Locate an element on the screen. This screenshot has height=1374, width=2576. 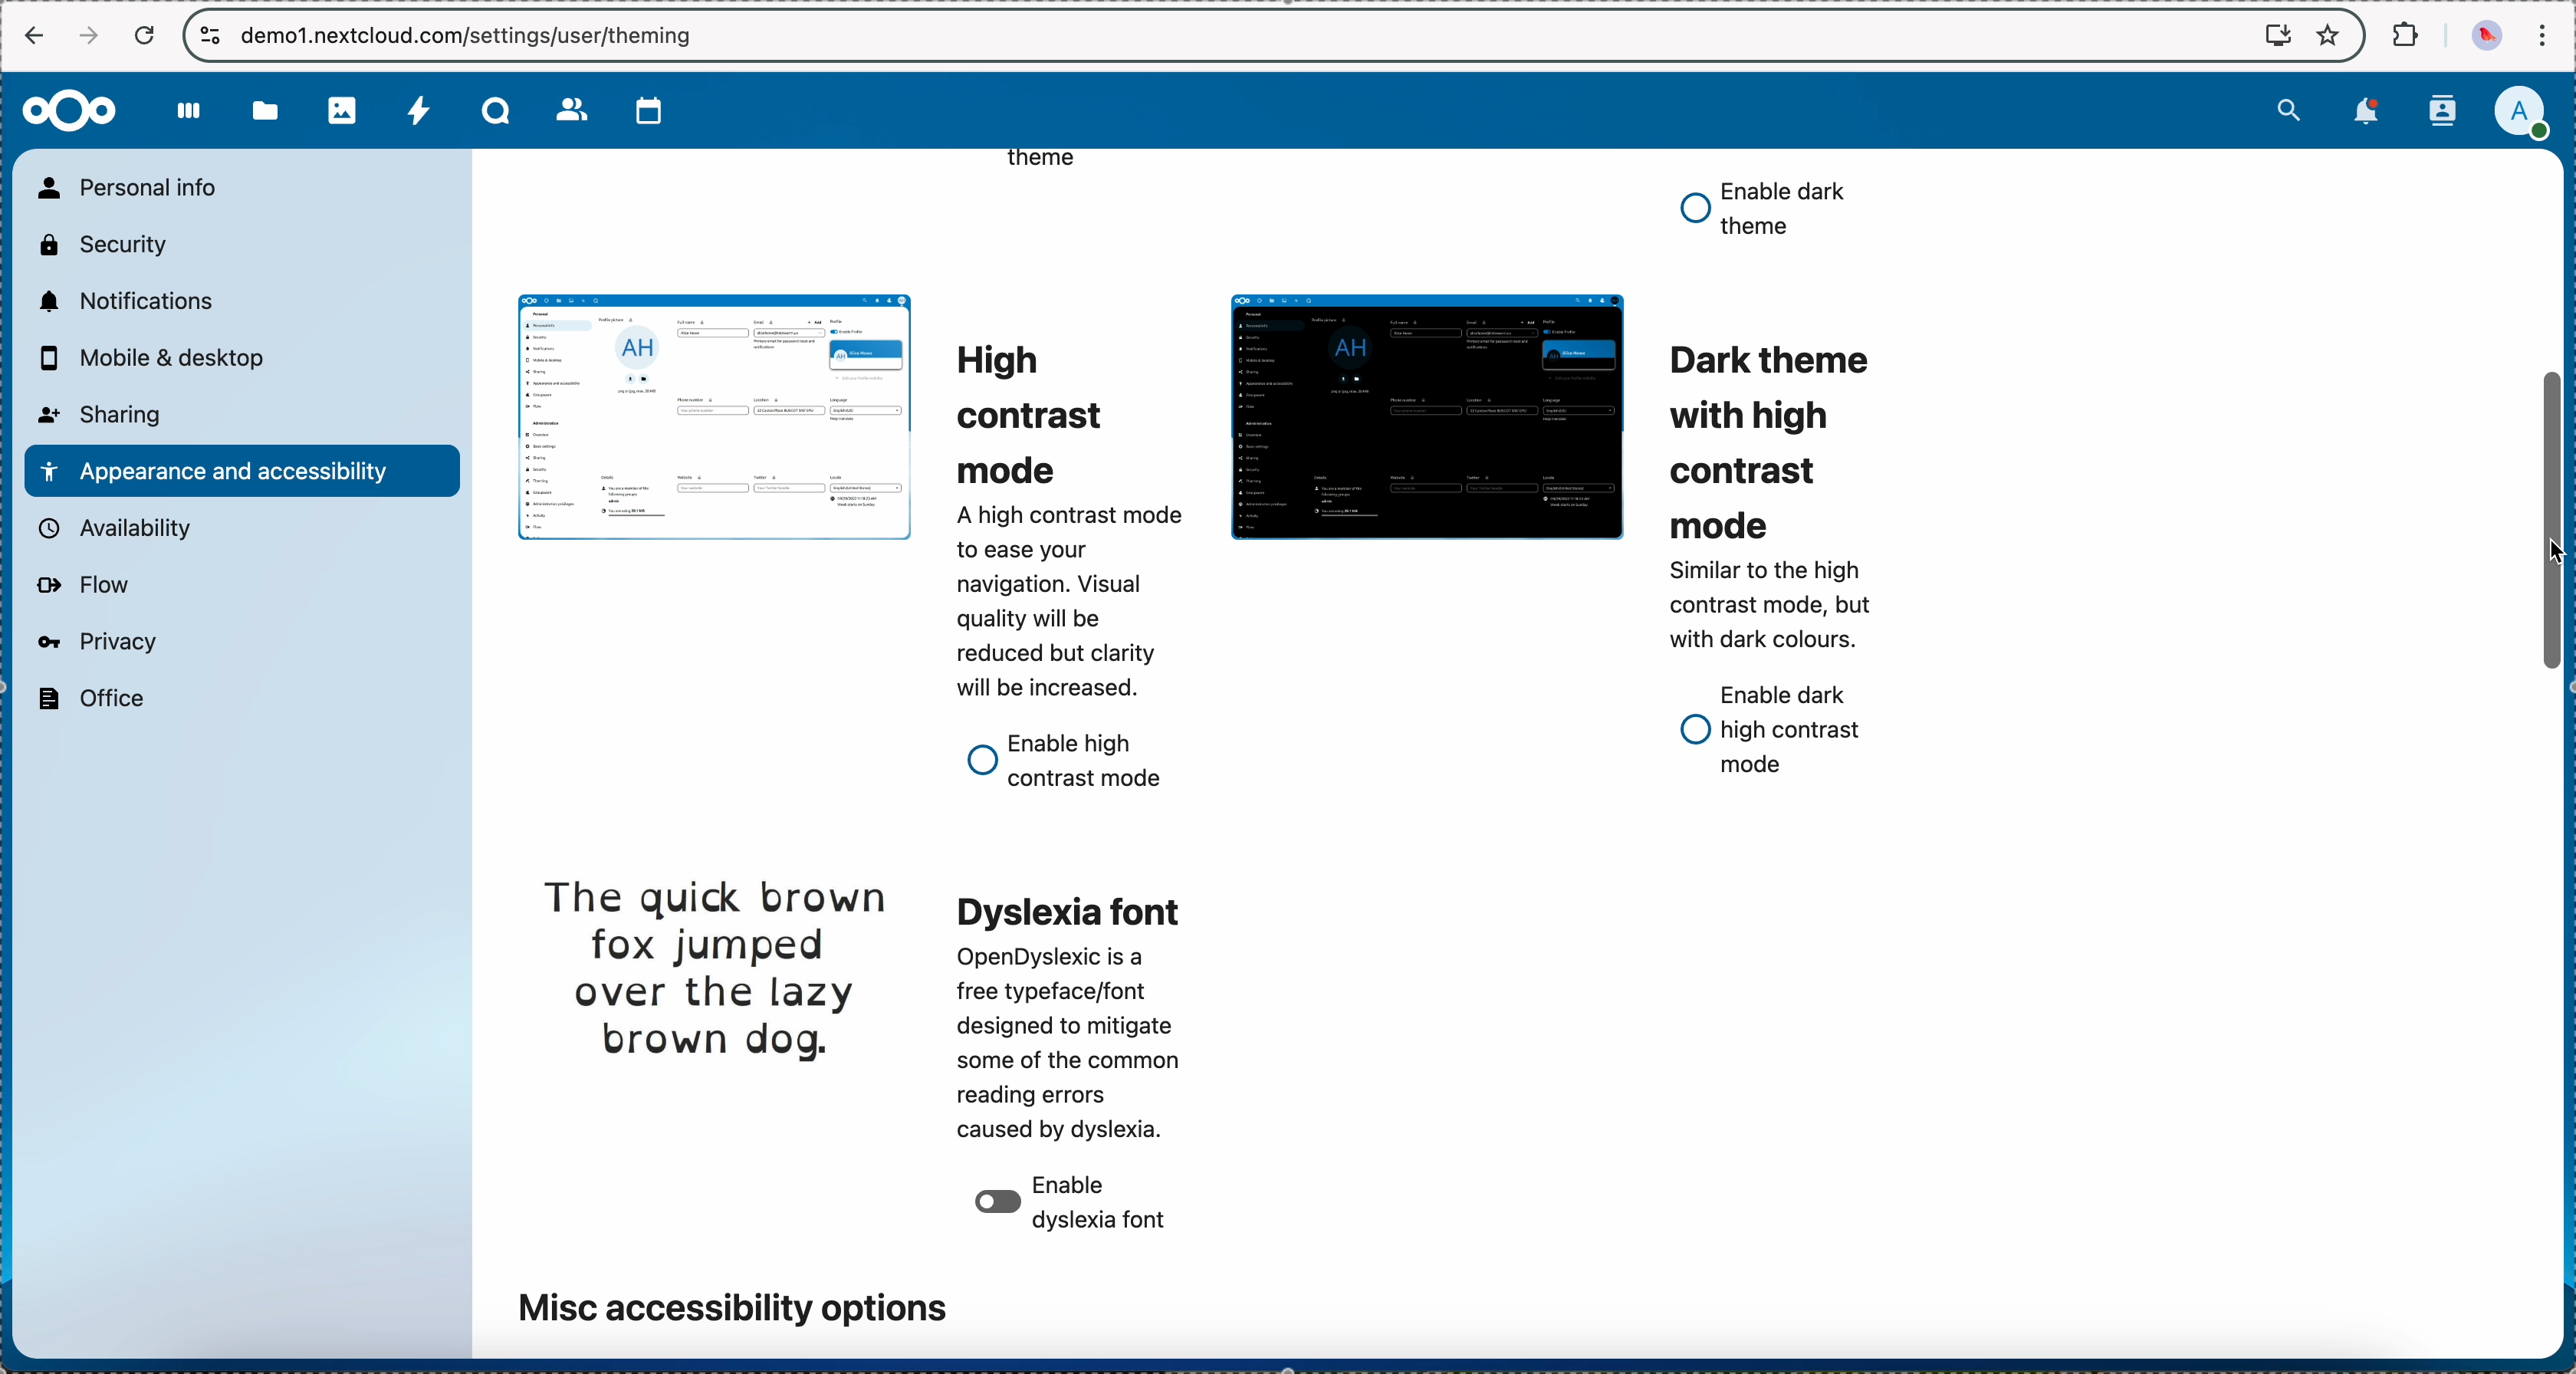
Talk is located at coordinates (492, 112).